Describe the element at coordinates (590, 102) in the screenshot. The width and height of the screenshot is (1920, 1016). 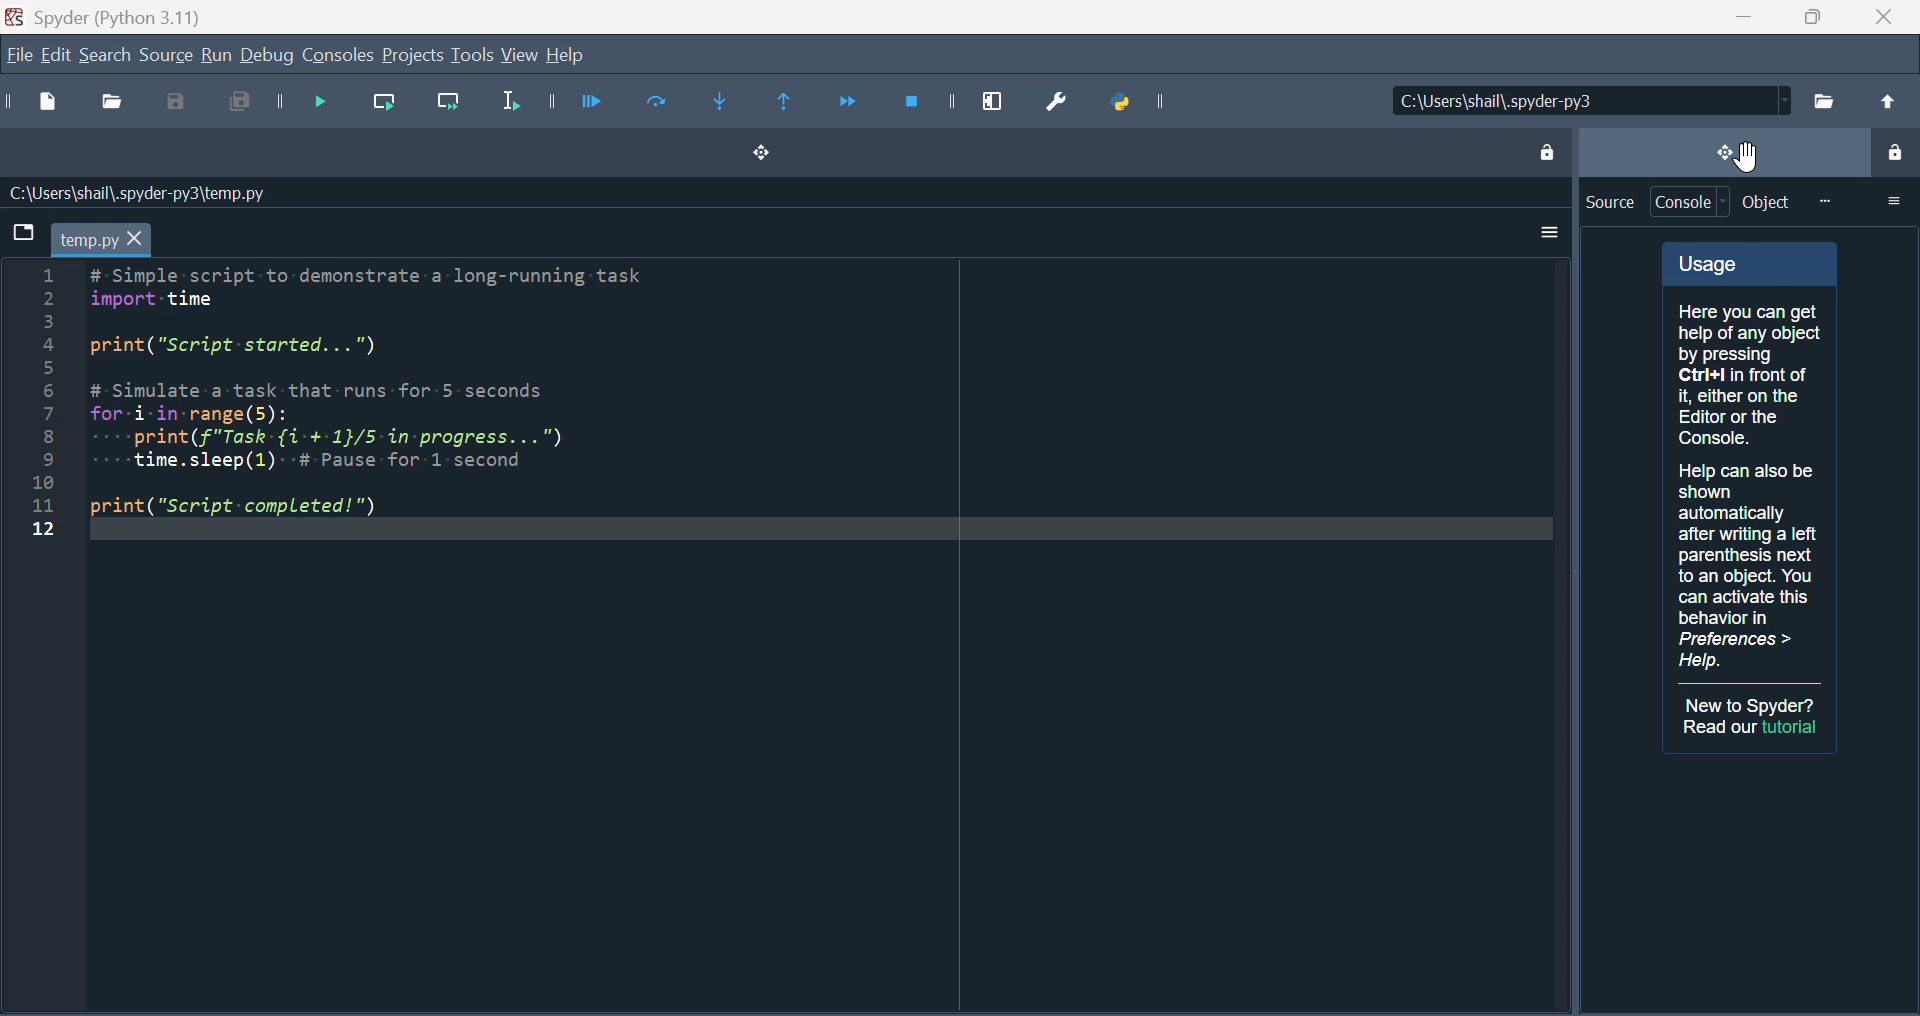
I see `Run file` at that location.